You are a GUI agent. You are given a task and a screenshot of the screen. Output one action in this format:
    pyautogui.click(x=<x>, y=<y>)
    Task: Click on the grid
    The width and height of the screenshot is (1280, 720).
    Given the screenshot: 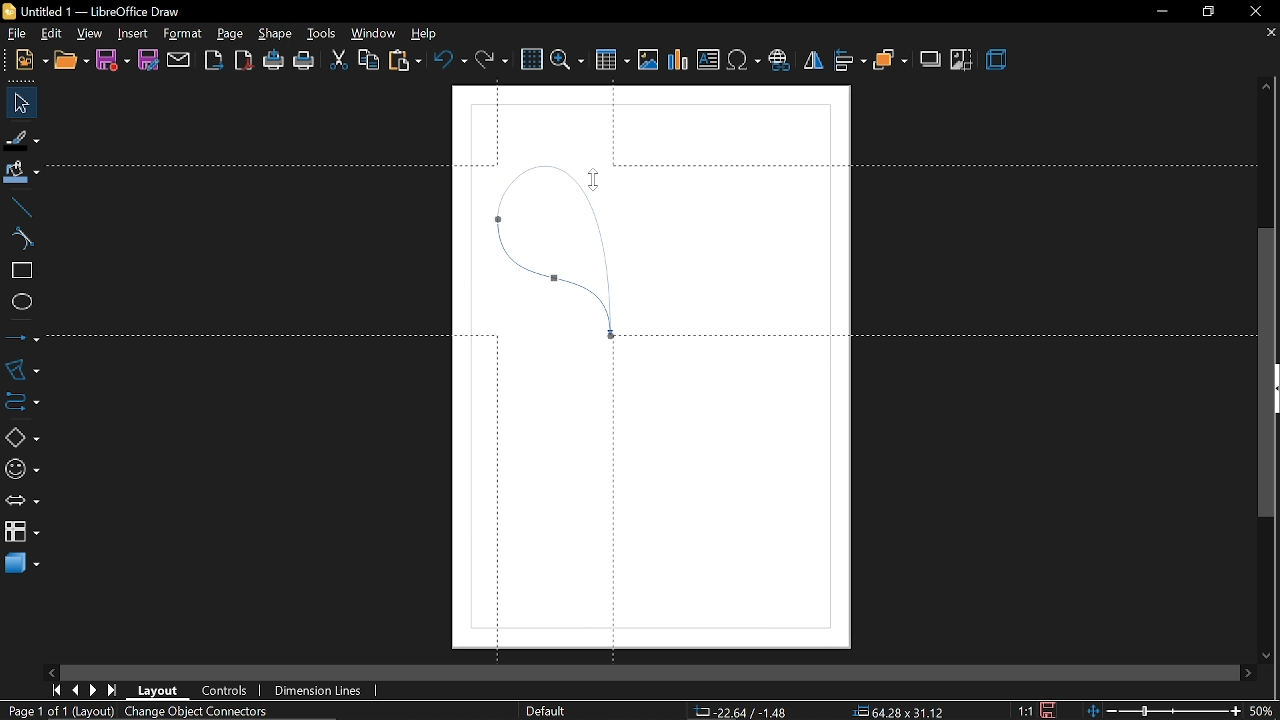 What is the action you would take?
    pyautogui.click(x=530, y=59)
    